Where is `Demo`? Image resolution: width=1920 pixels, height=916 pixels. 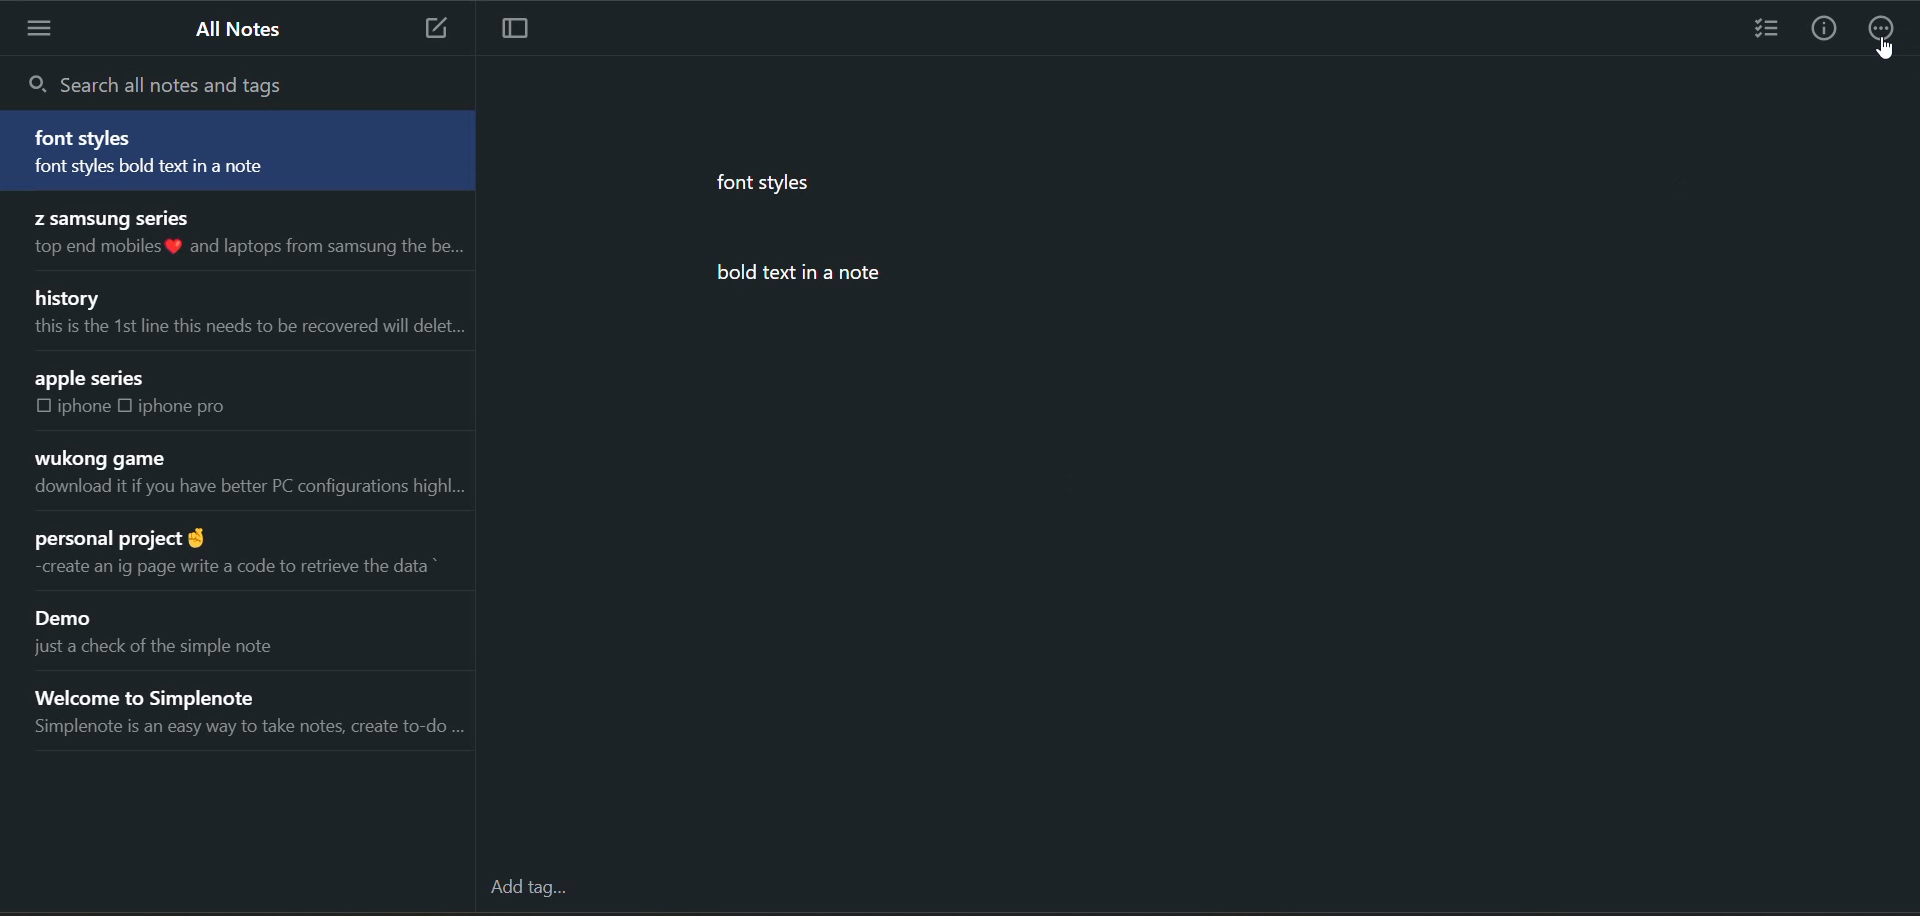 Demo is located at coordinates (71, 620).